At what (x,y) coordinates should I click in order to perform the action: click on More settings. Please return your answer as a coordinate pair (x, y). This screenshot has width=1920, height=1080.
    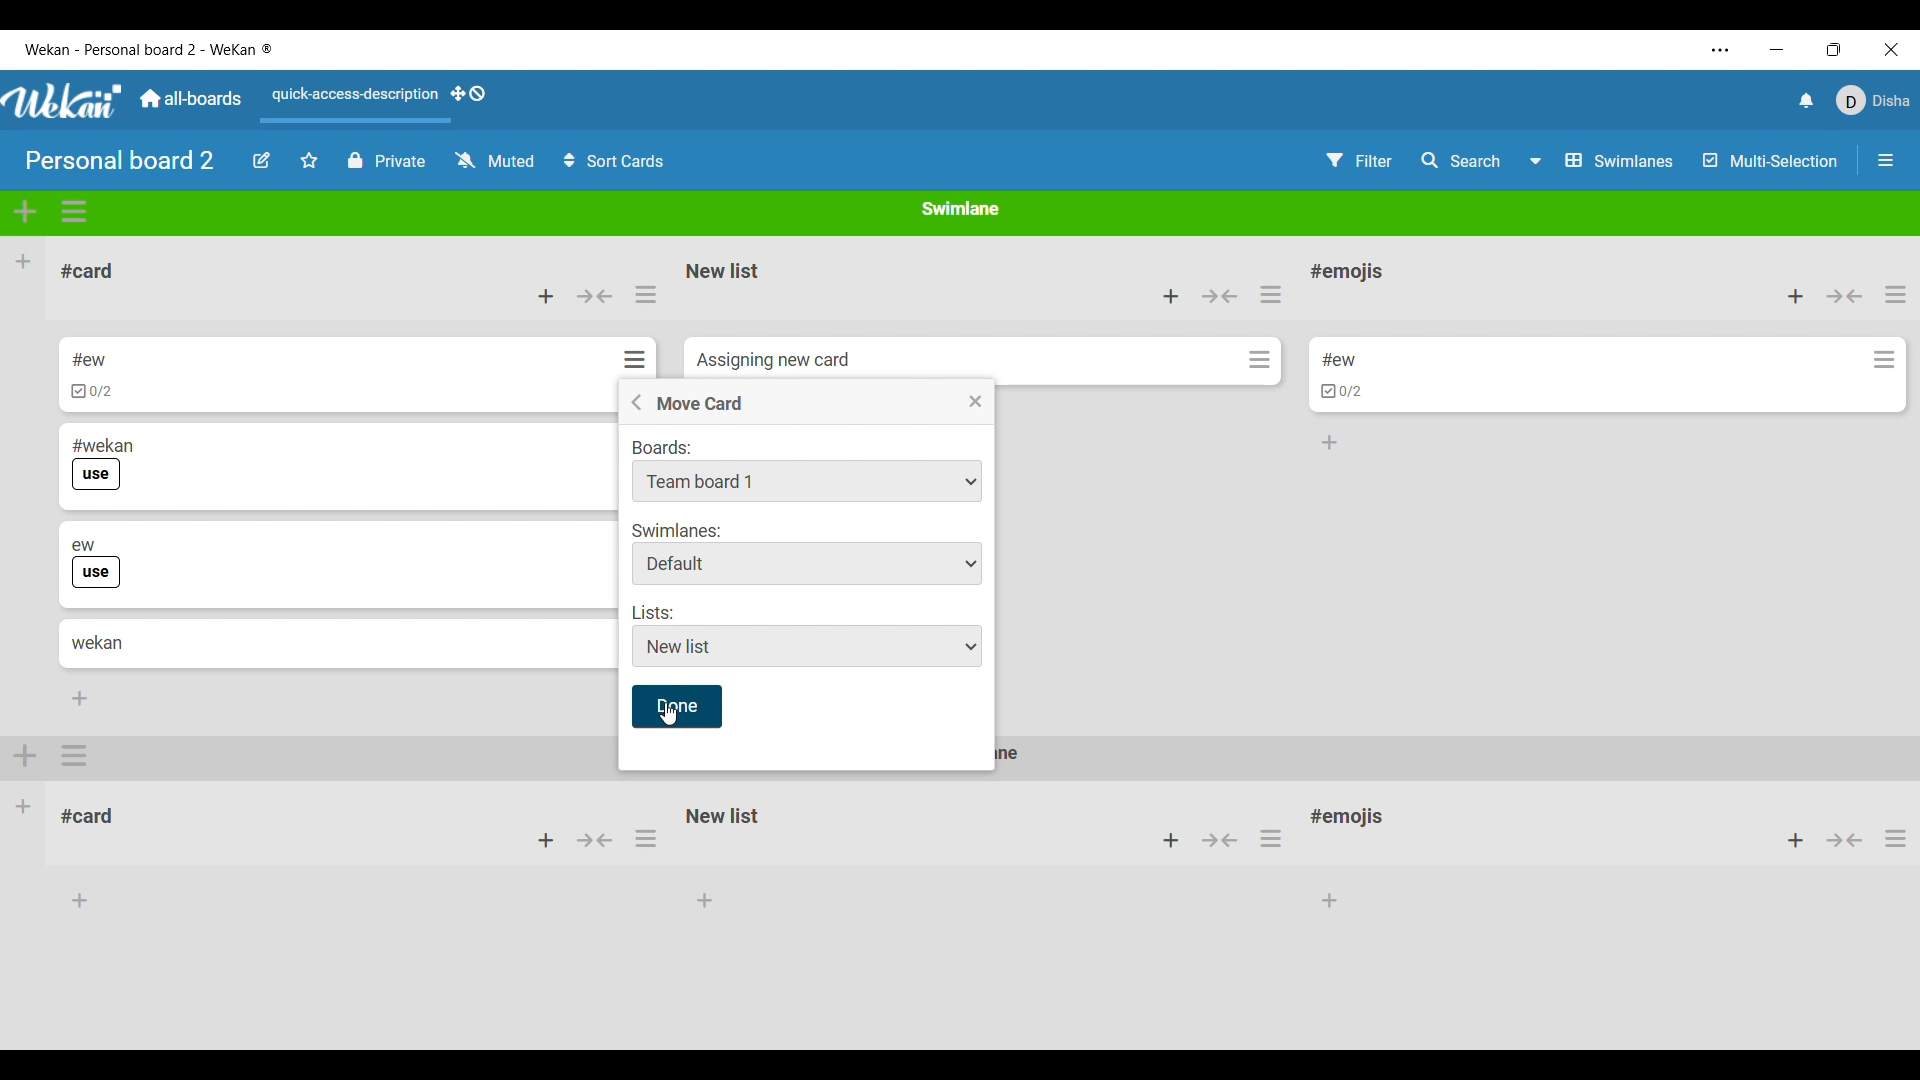
    Looking at the image, I should click on (1721, 50).